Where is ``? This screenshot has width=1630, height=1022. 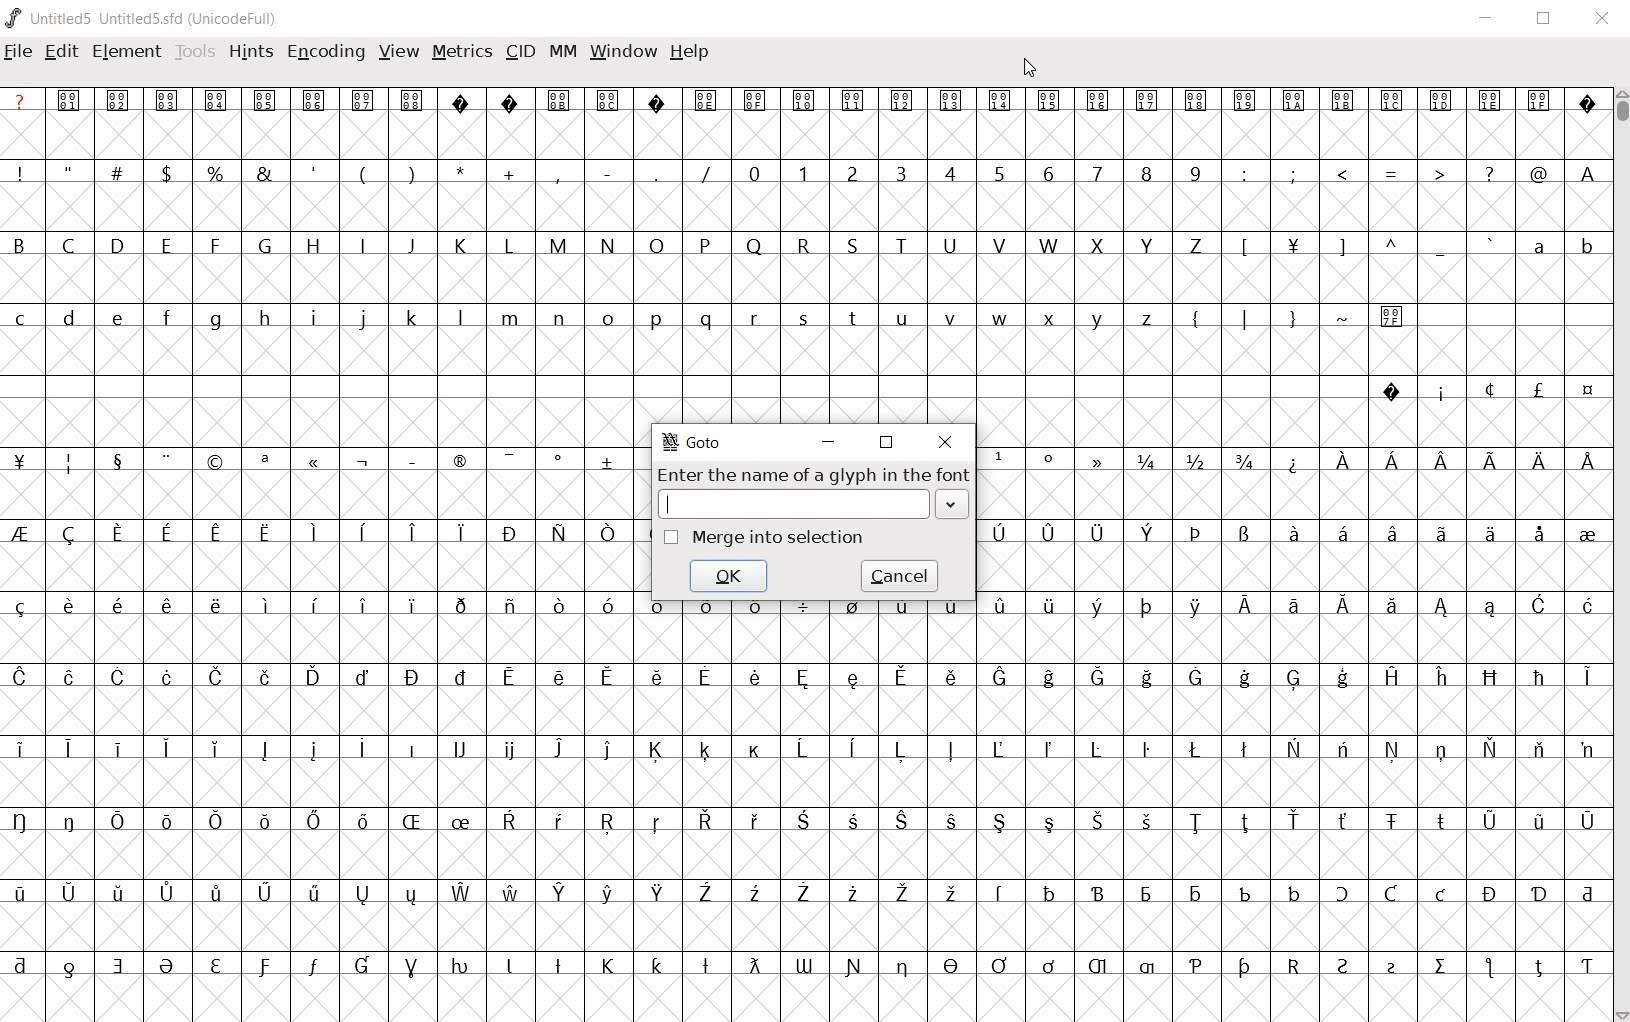  is located at coordinates (313, 604).